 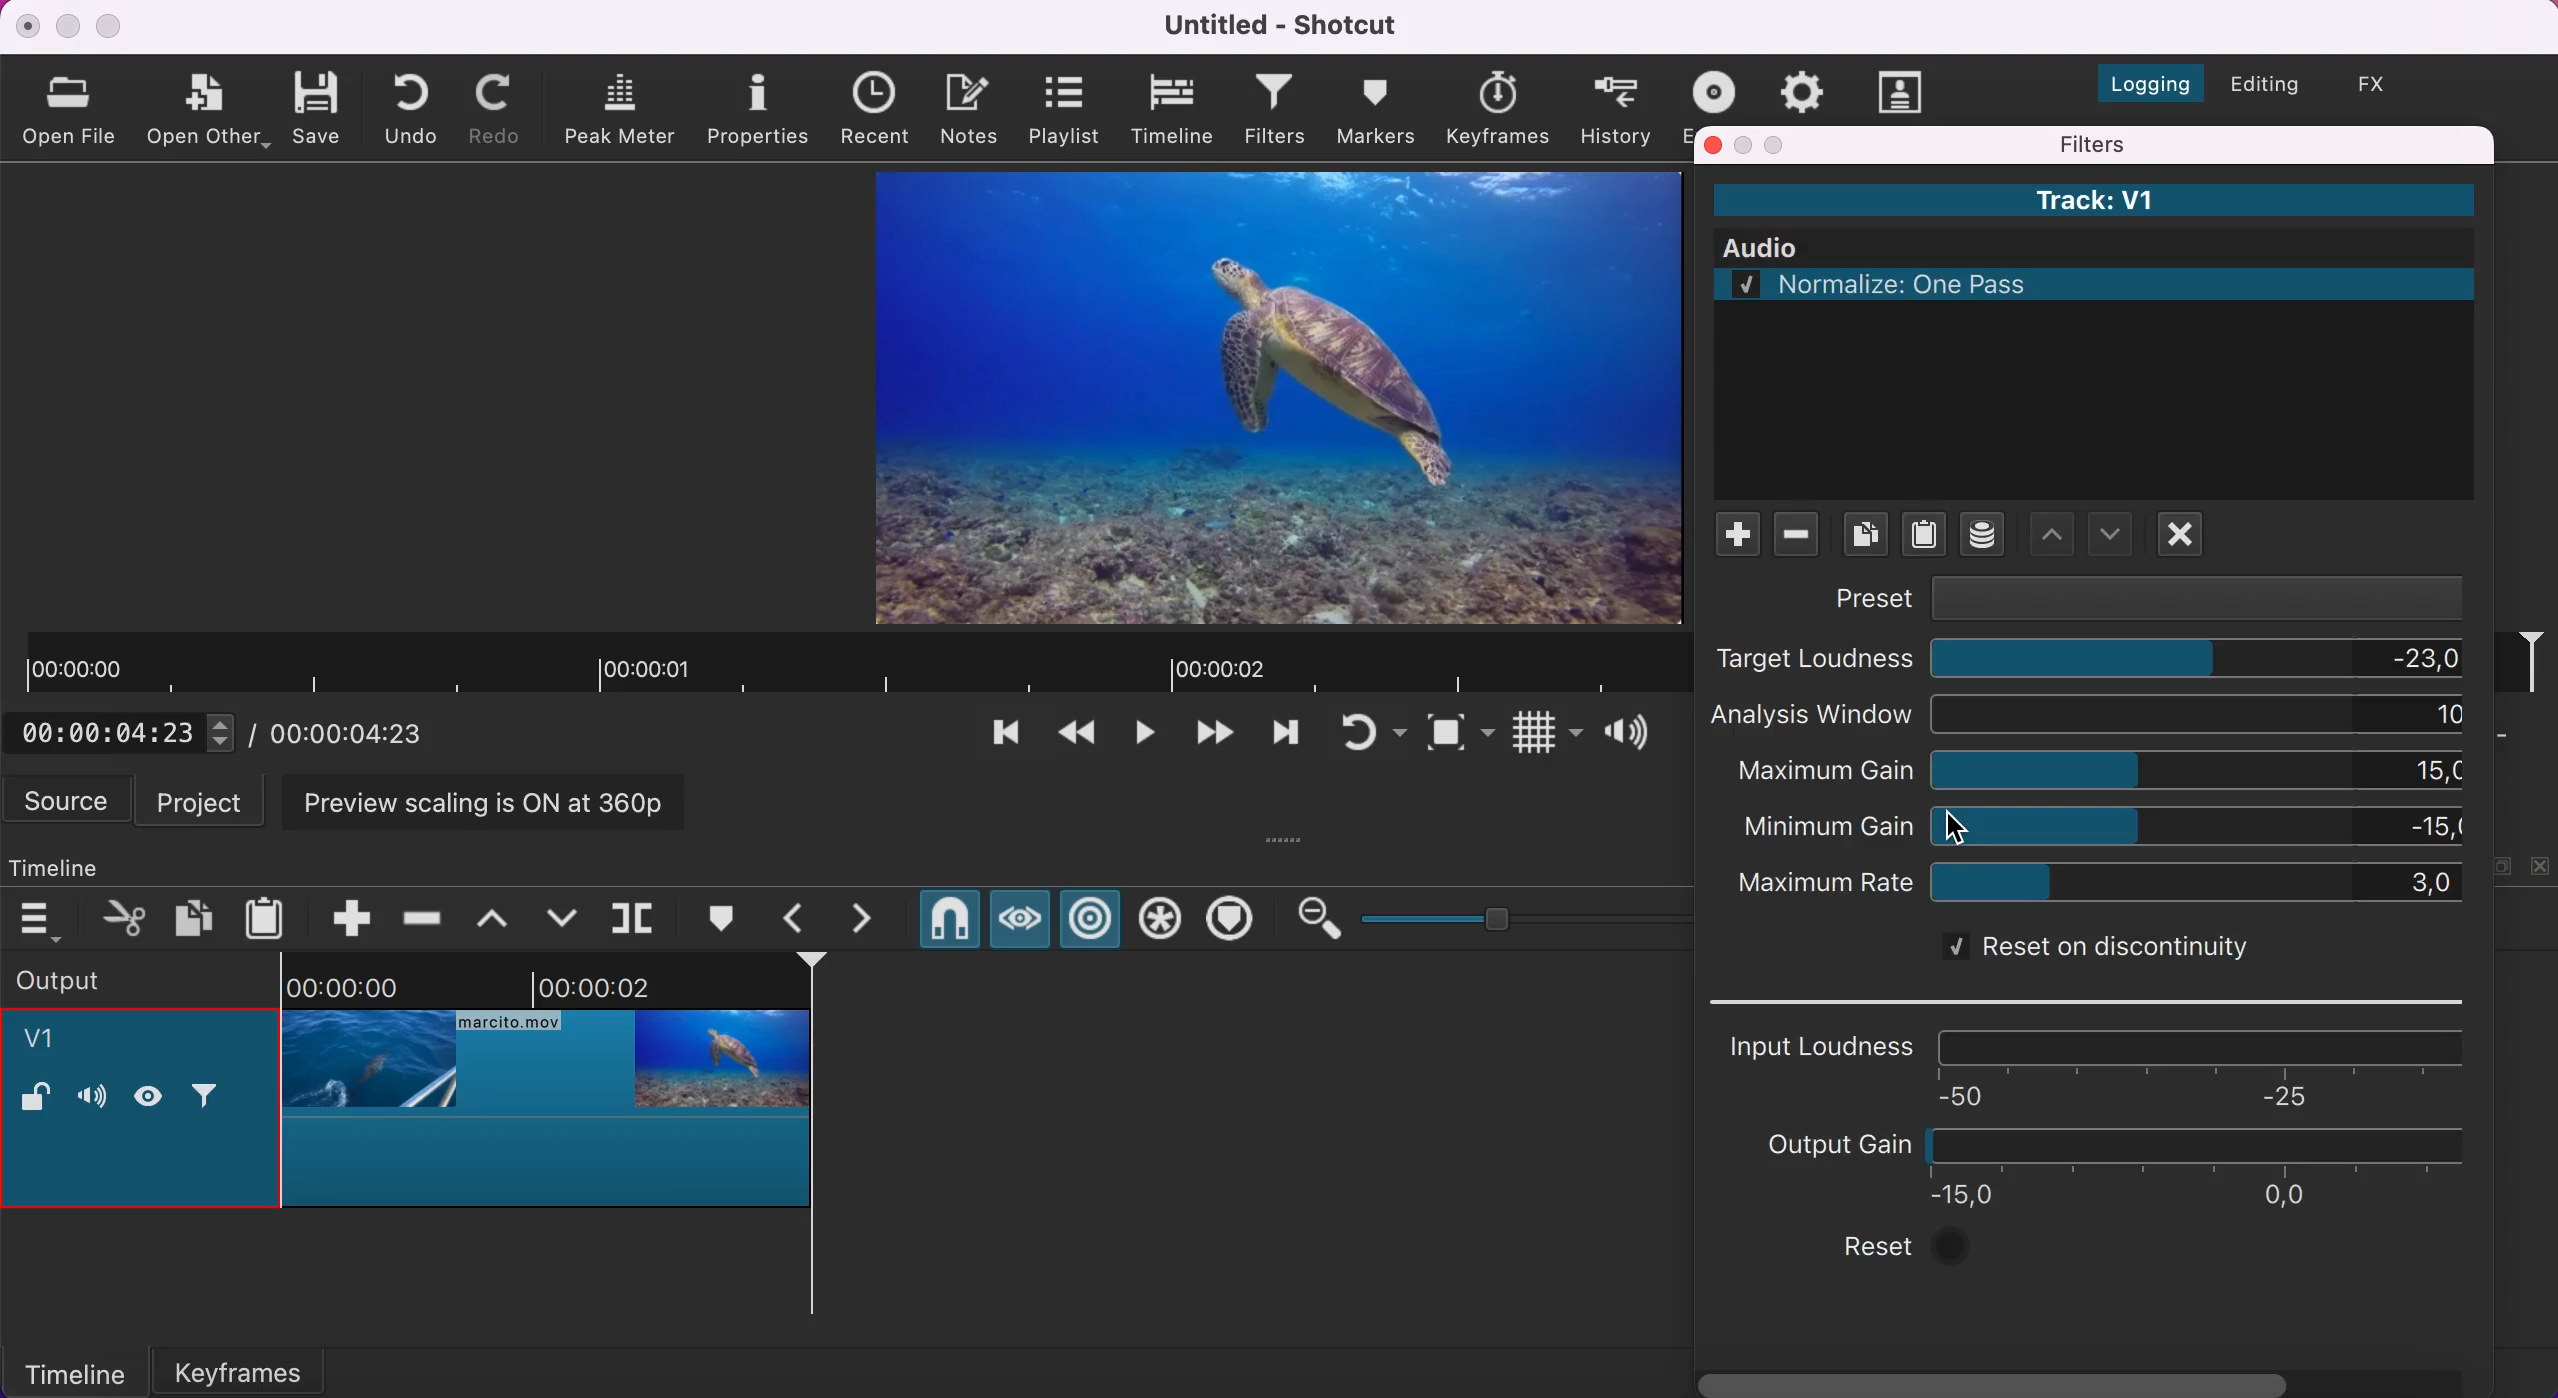 What do you see at coordinates (1235, 921) in the screenshot?
I see `ripple markers` at bounding box center [1235, 921].